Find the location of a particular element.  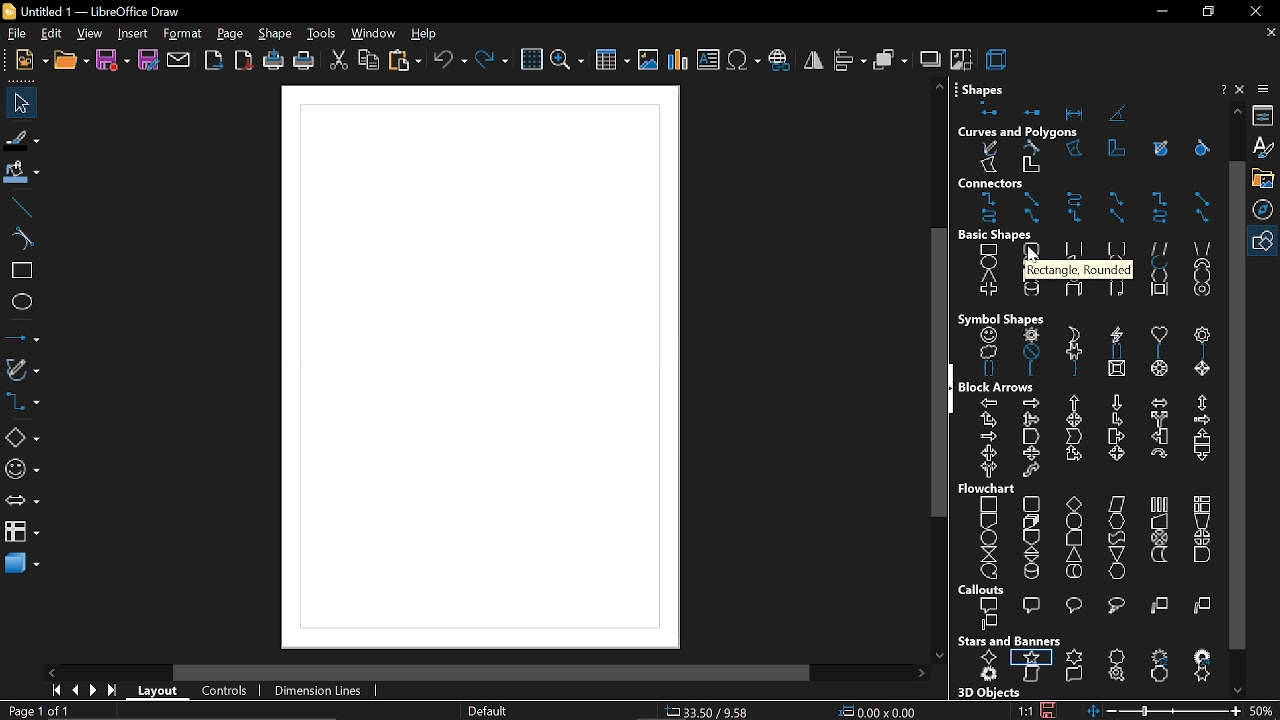

next page is located at coordinates (93, 691).